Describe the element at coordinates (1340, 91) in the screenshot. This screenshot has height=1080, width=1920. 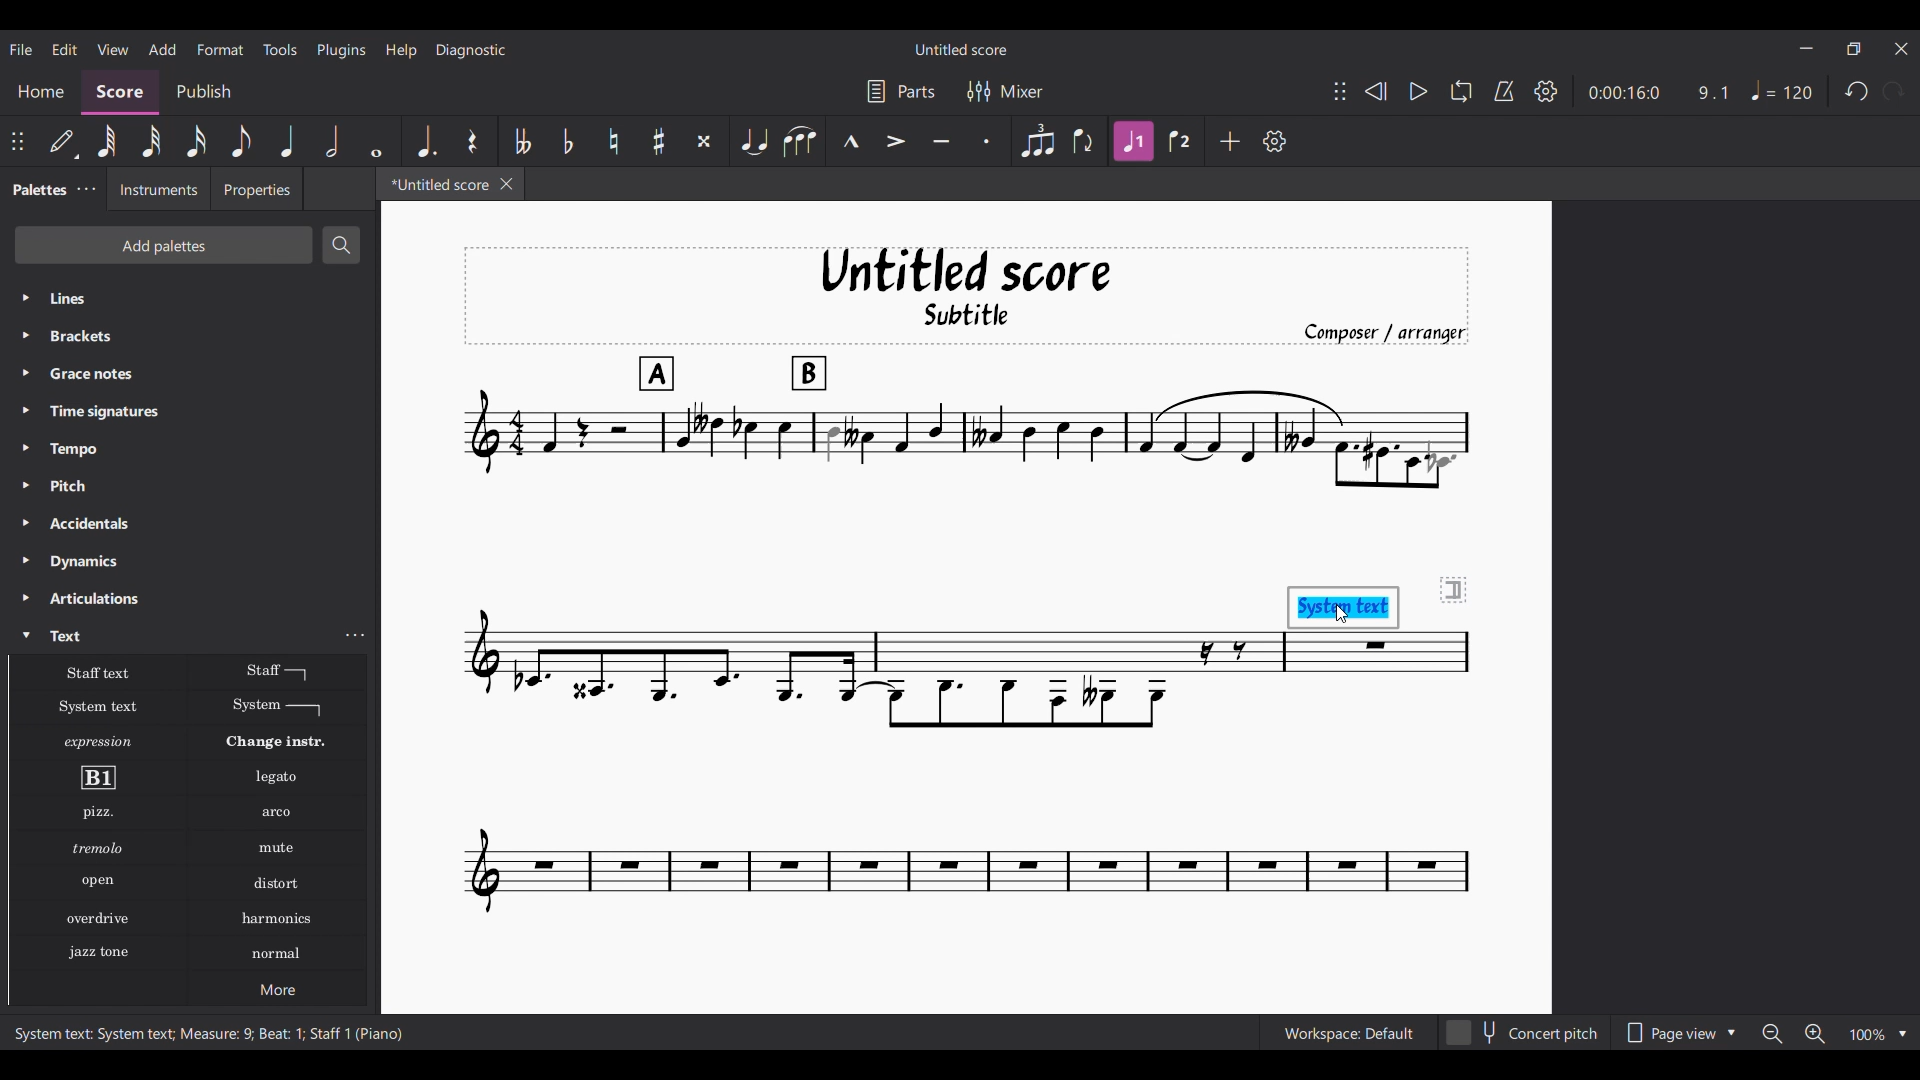
I see `Change position` at that location.